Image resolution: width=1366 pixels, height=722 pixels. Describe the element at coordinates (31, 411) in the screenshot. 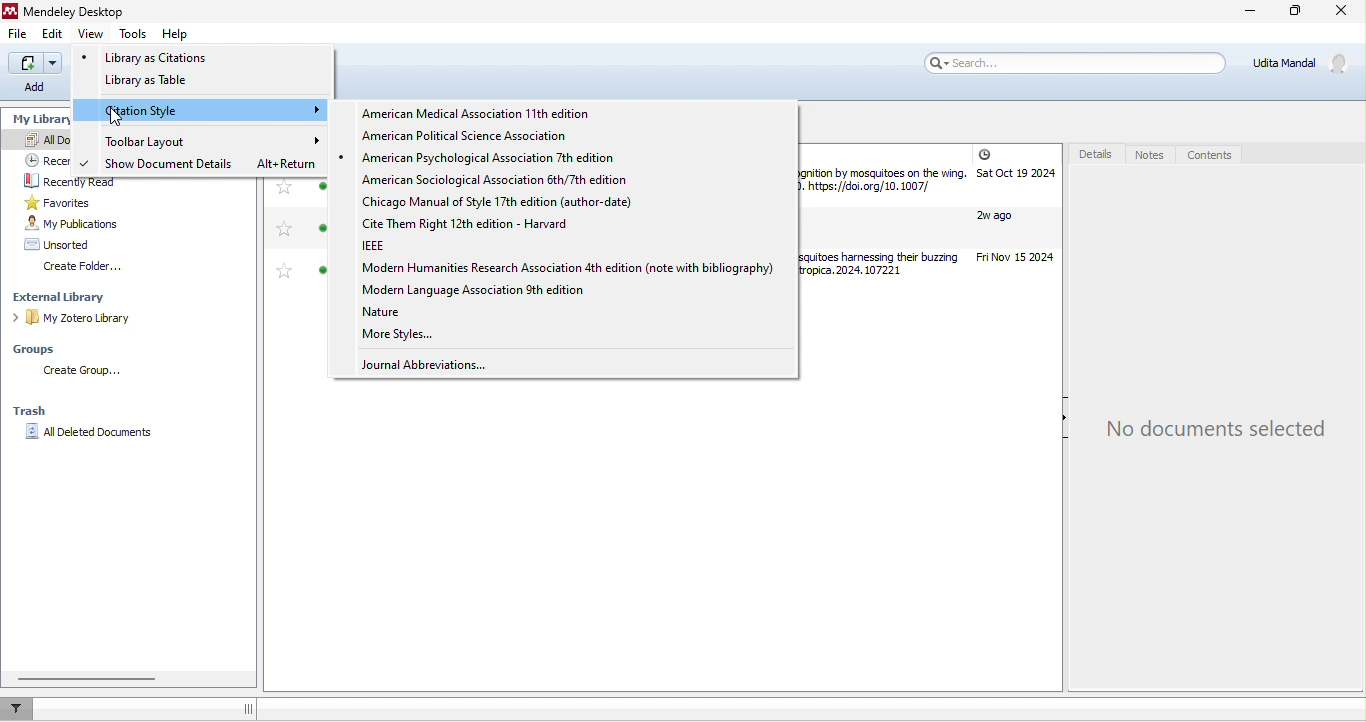

I see `trash` at that location.